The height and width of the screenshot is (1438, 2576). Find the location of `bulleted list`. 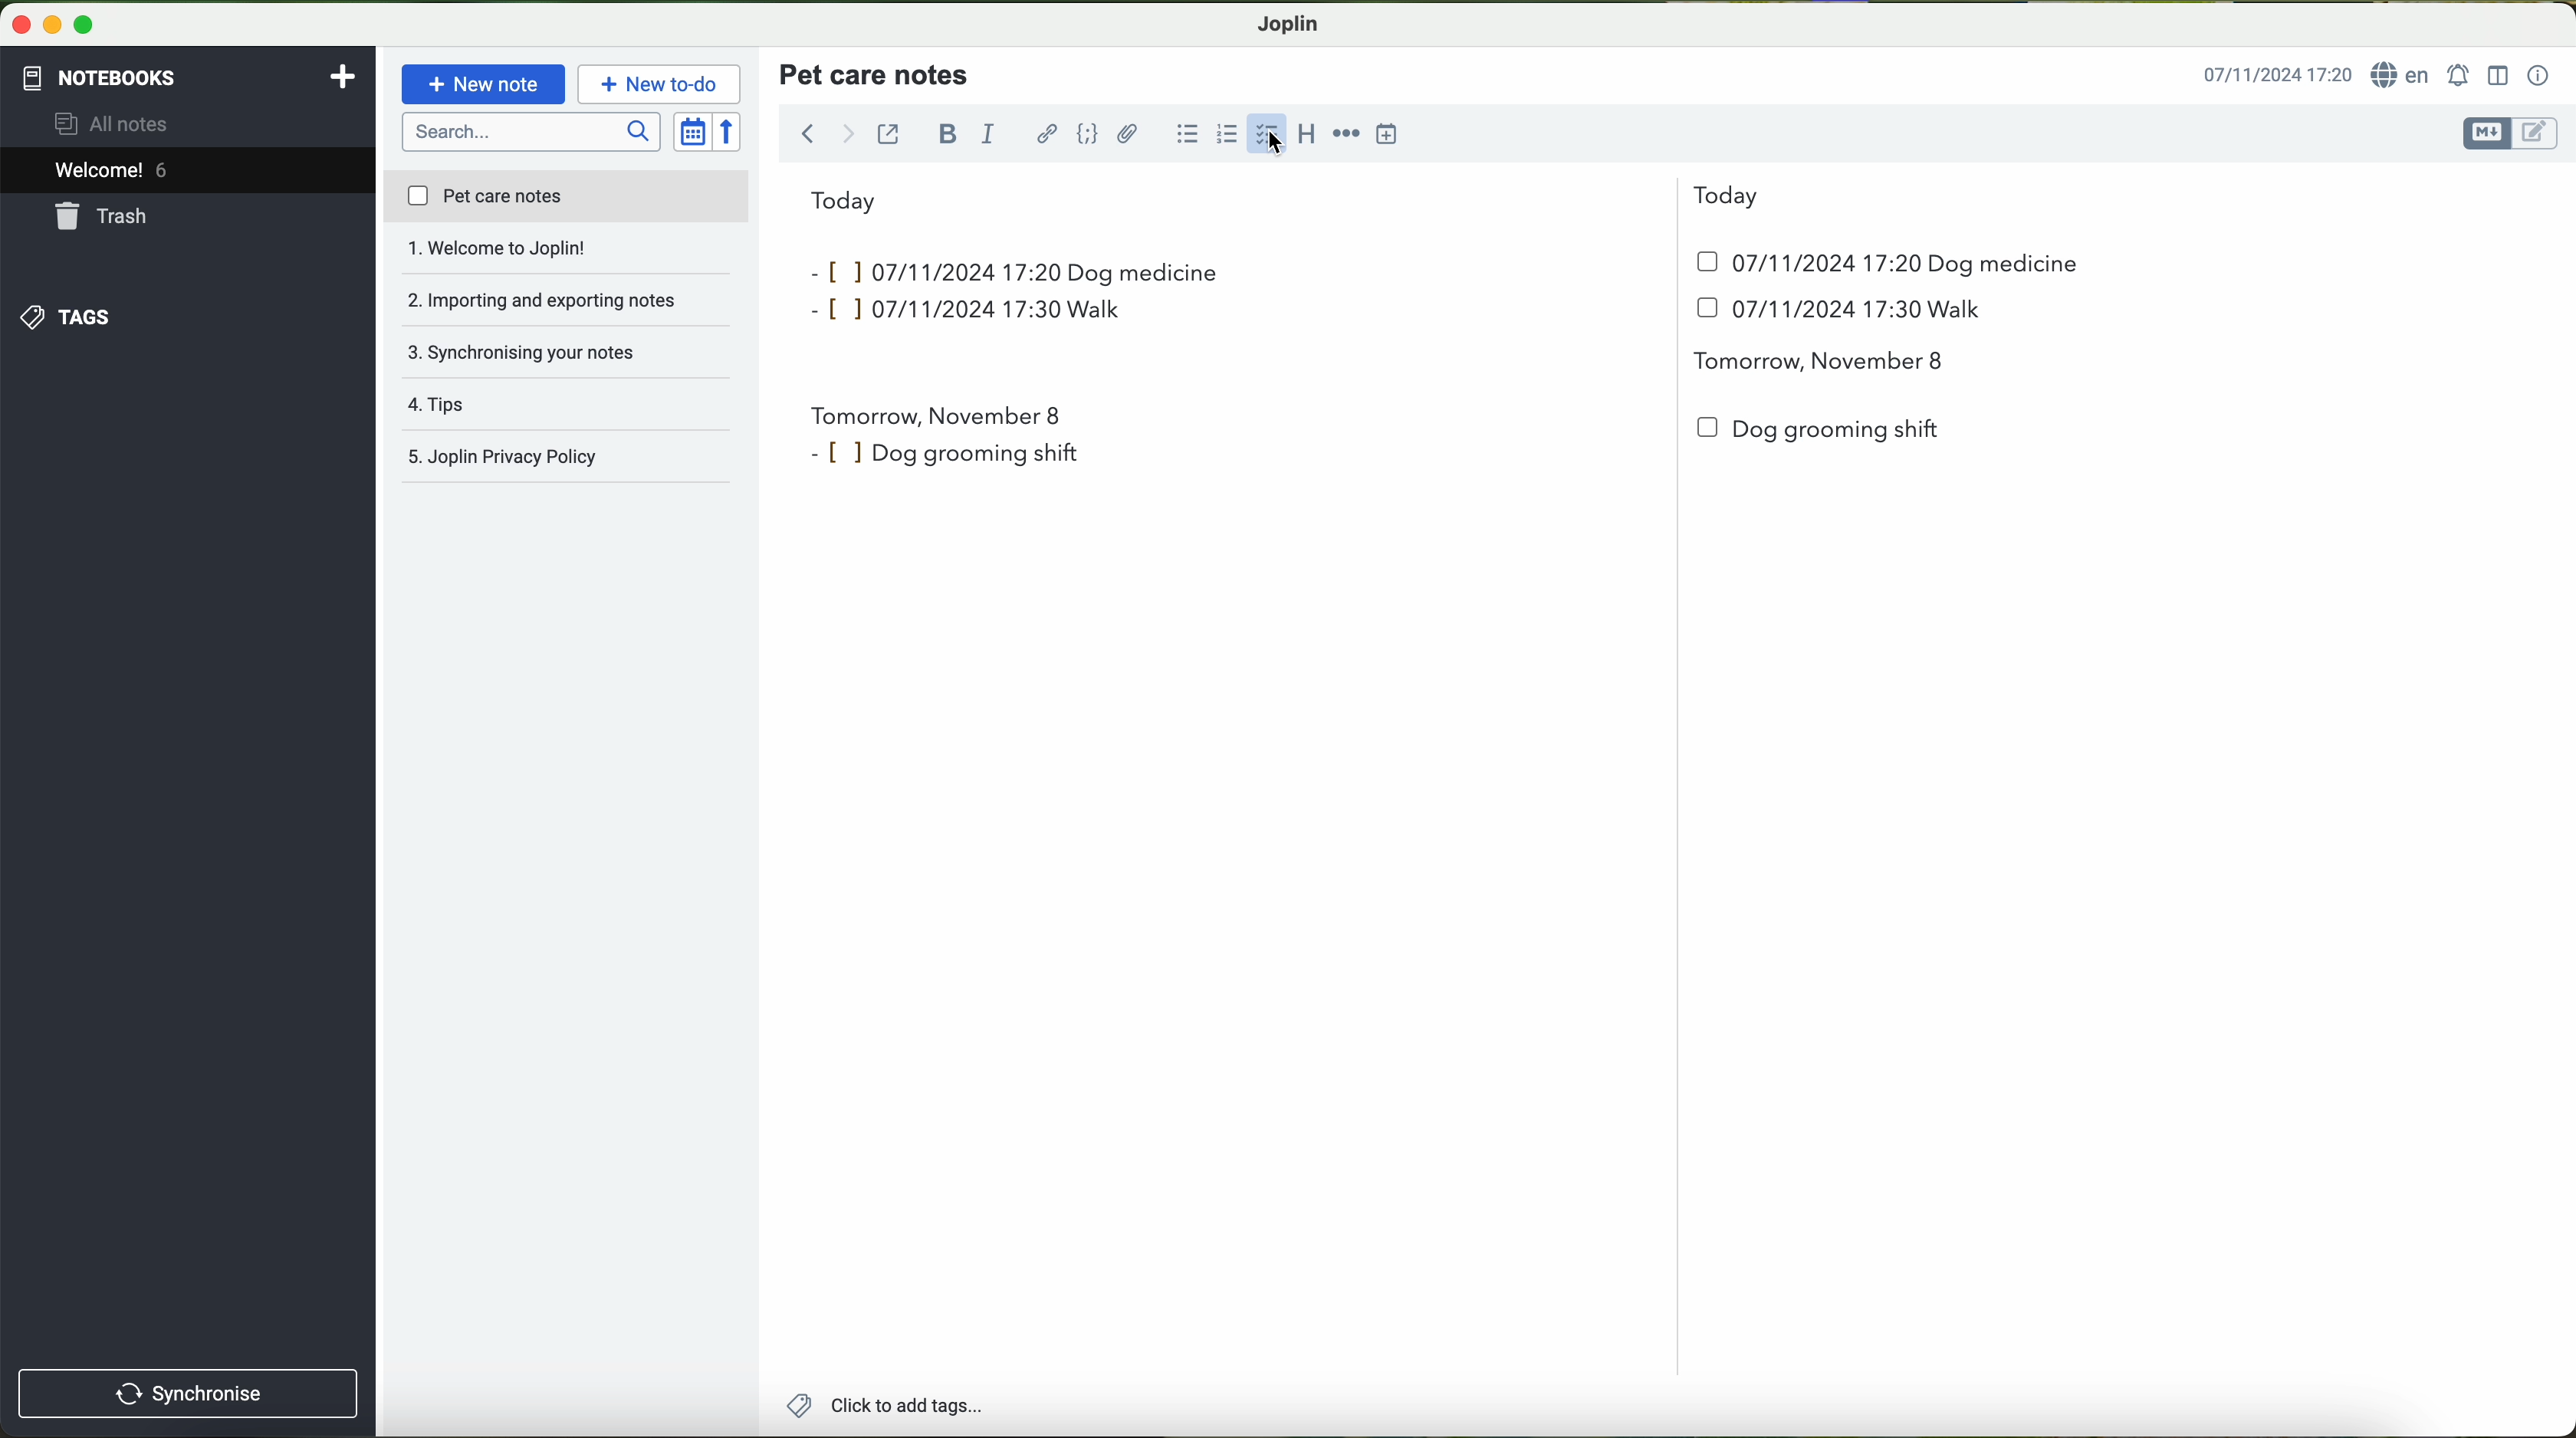

bulleted list is located at coordinates (1184, 134).